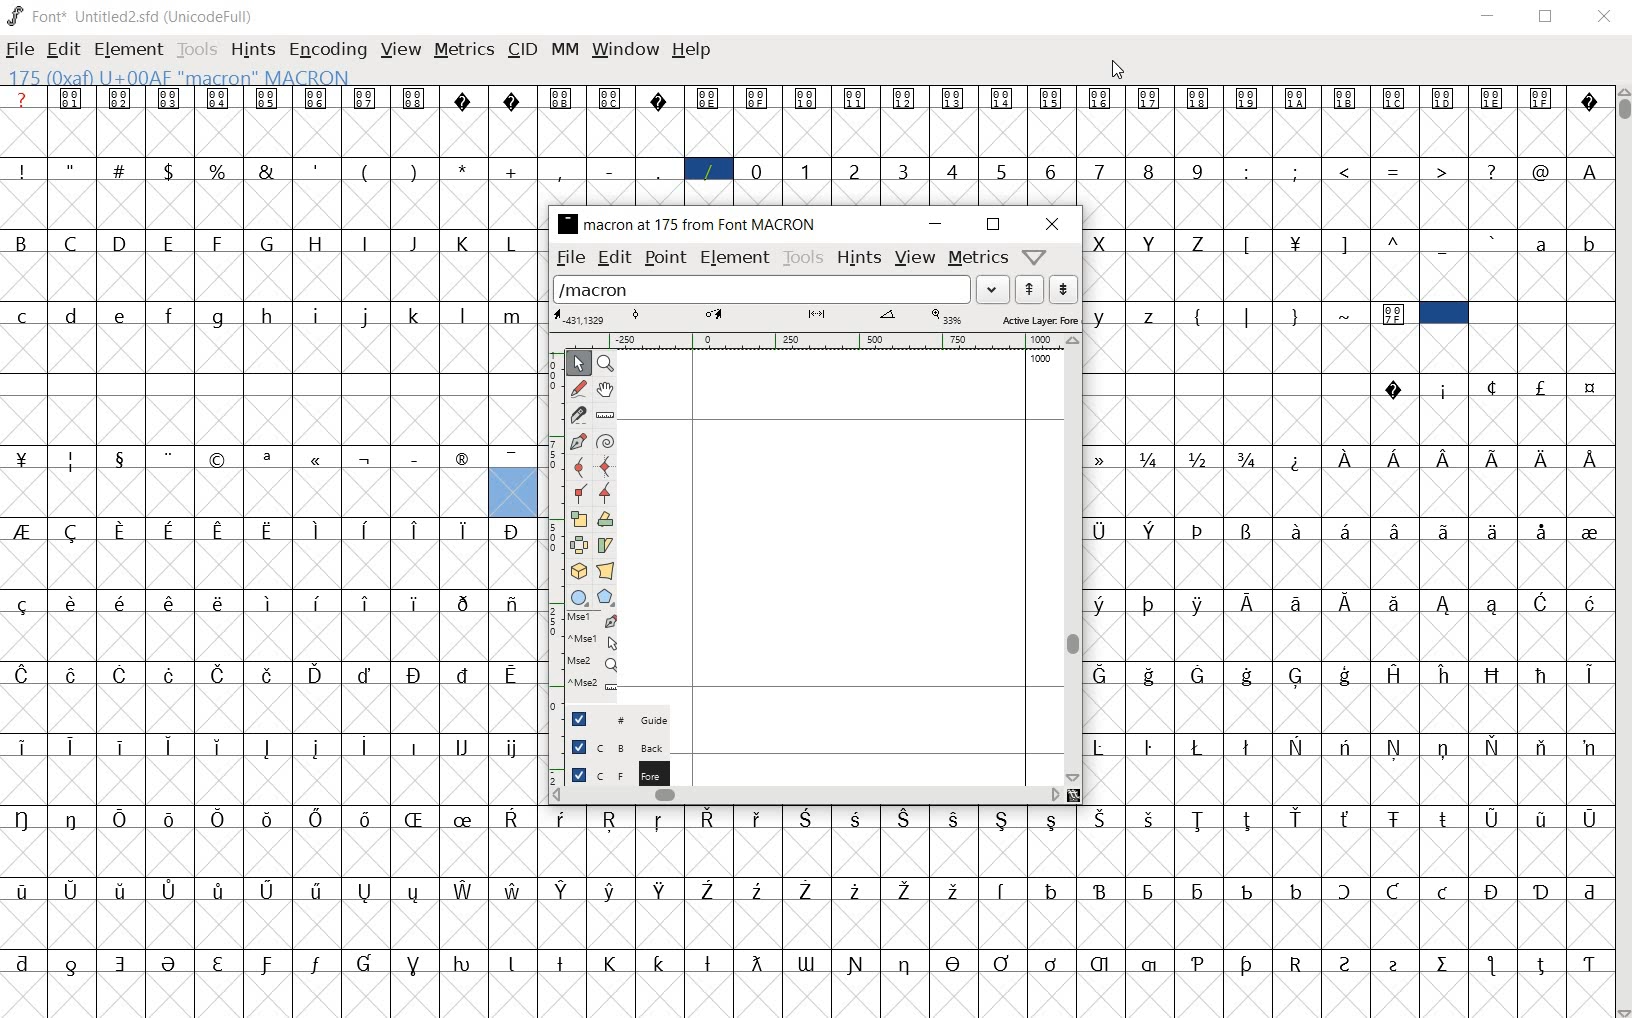 This screenshot has height=1018, width=1632. Describe the element at coordinates (1150, 241) in the screenshot. I see `Y` at that location.